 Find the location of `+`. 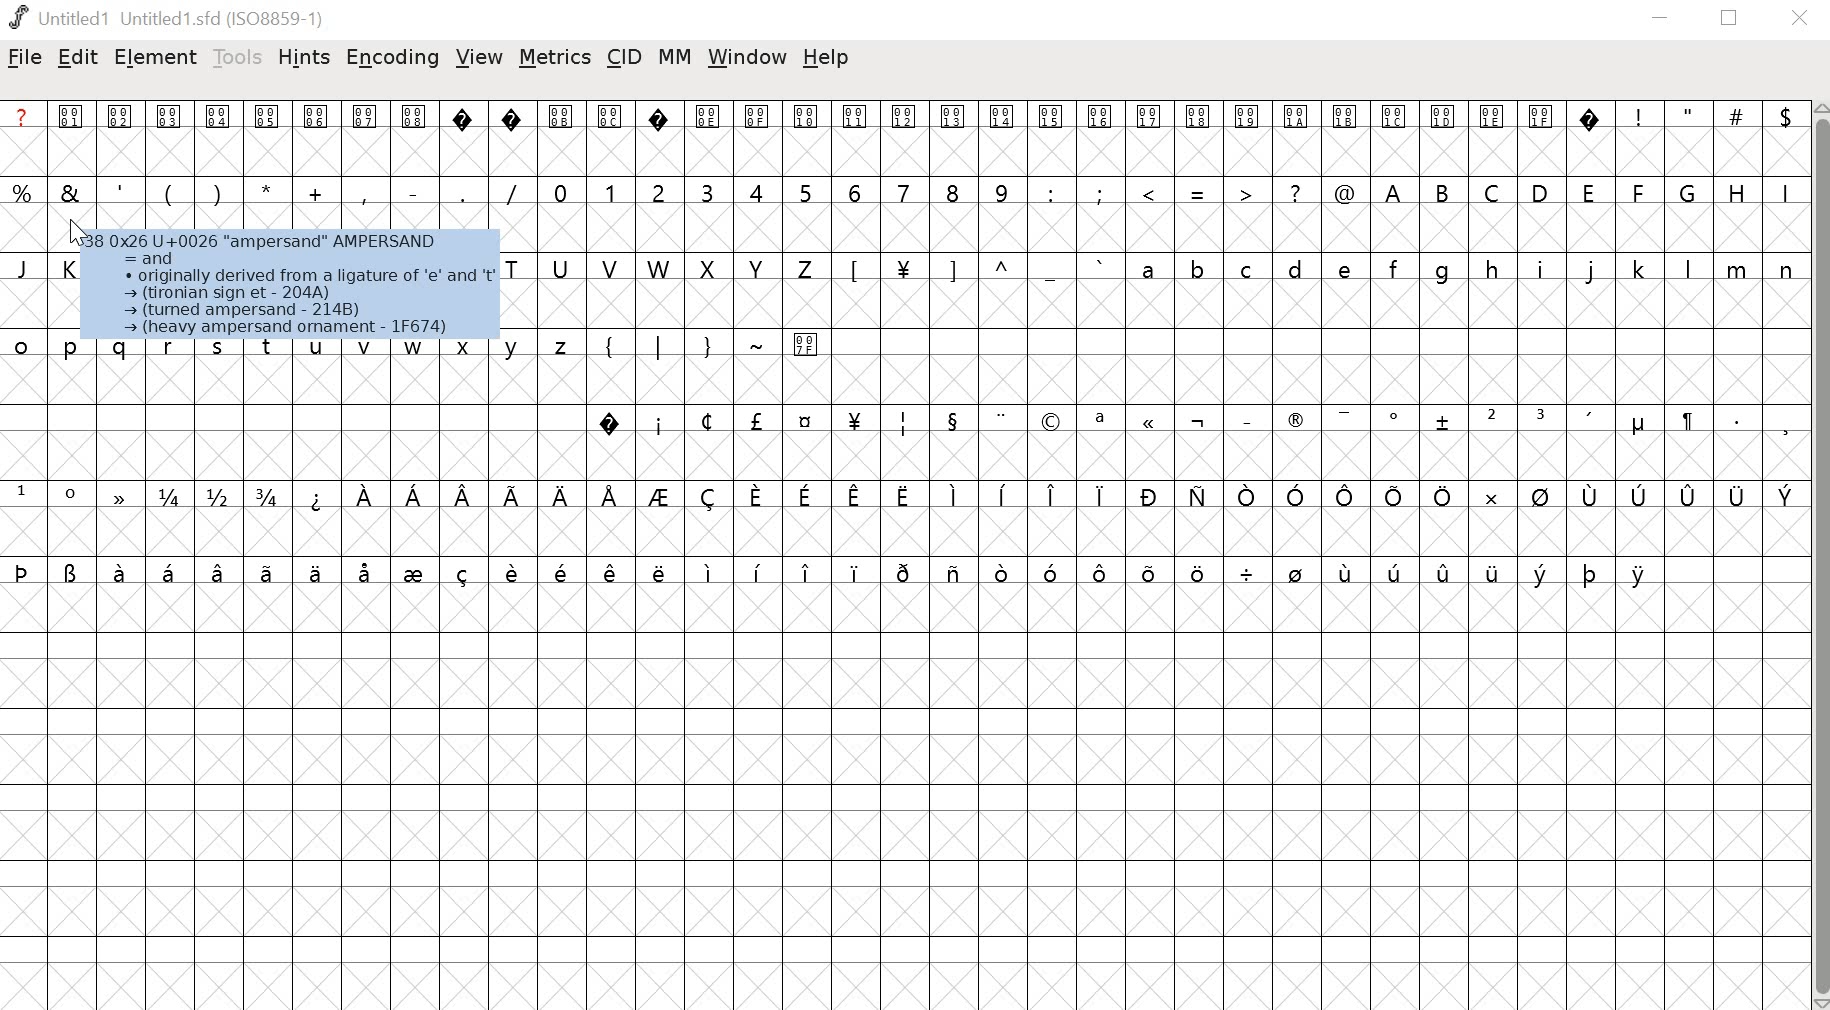

+ is located at coordinates (318, 191).